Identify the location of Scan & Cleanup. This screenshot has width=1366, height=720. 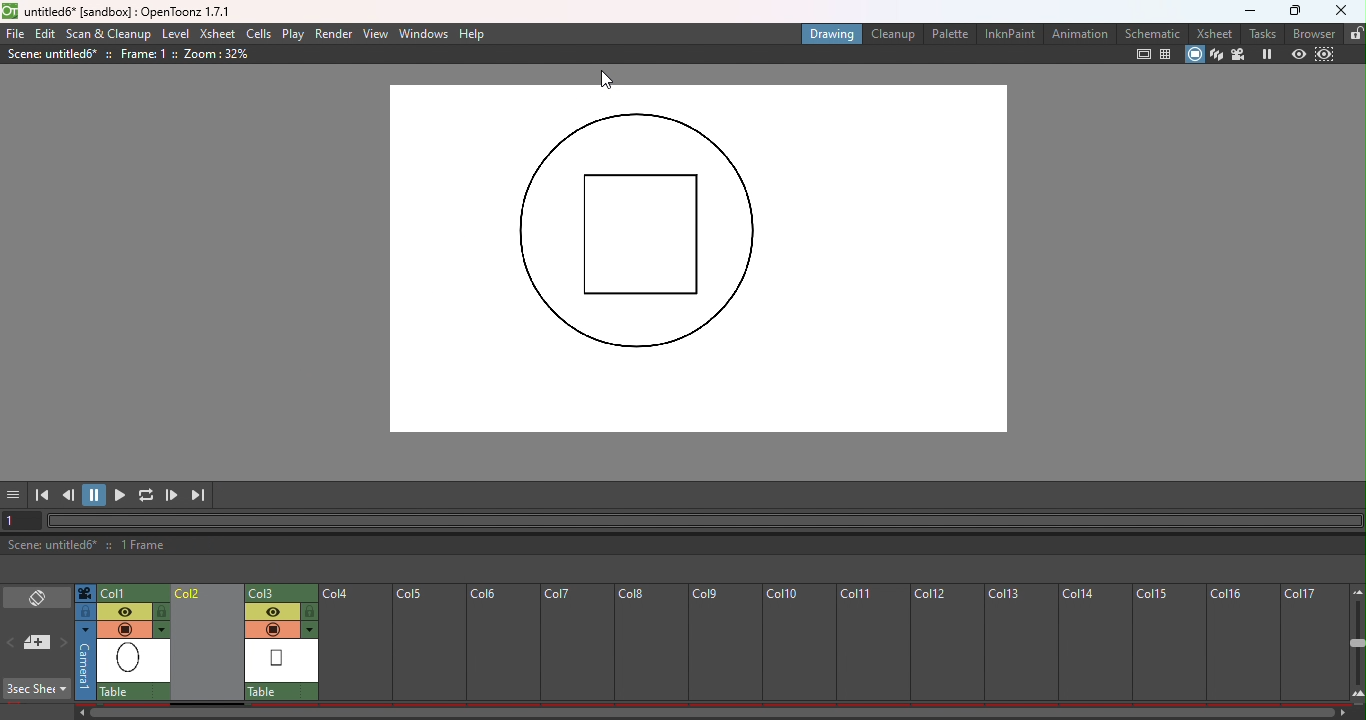
(109, 34).